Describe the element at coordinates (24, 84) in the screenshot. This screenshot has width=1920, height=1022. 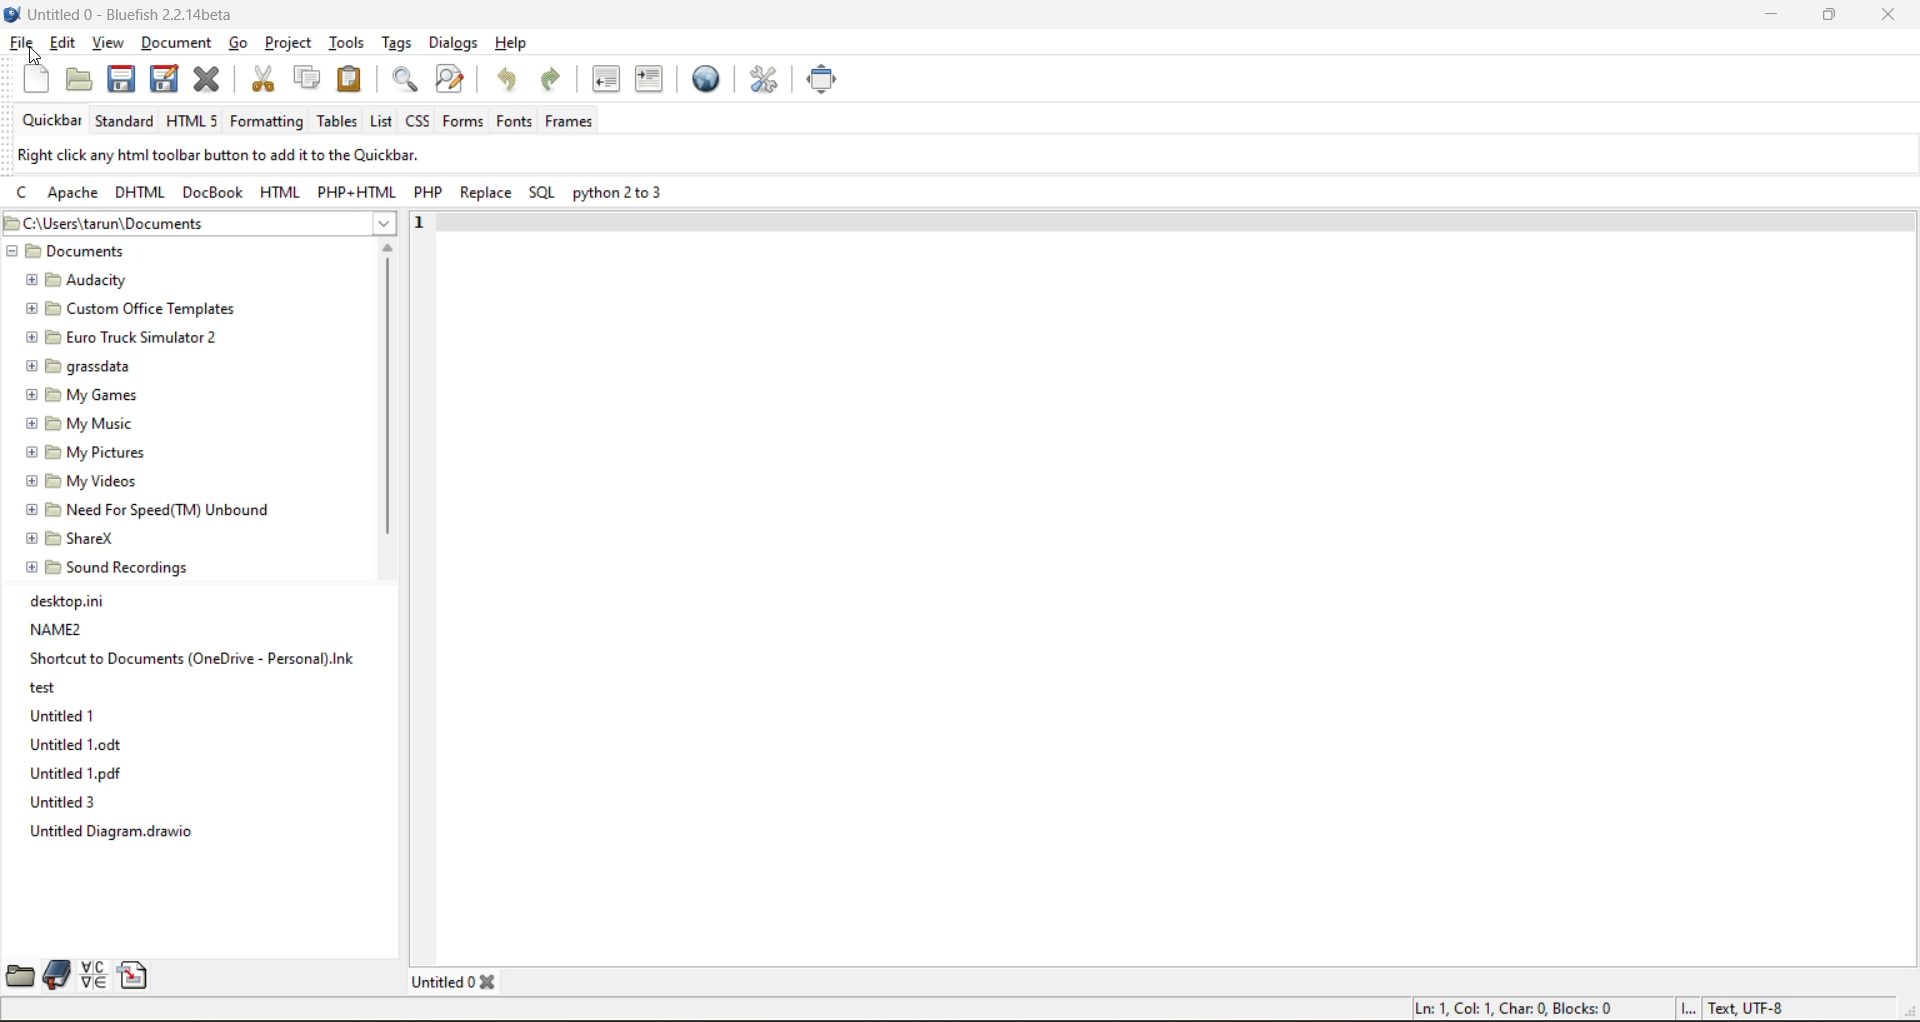
I see `new` at that location.